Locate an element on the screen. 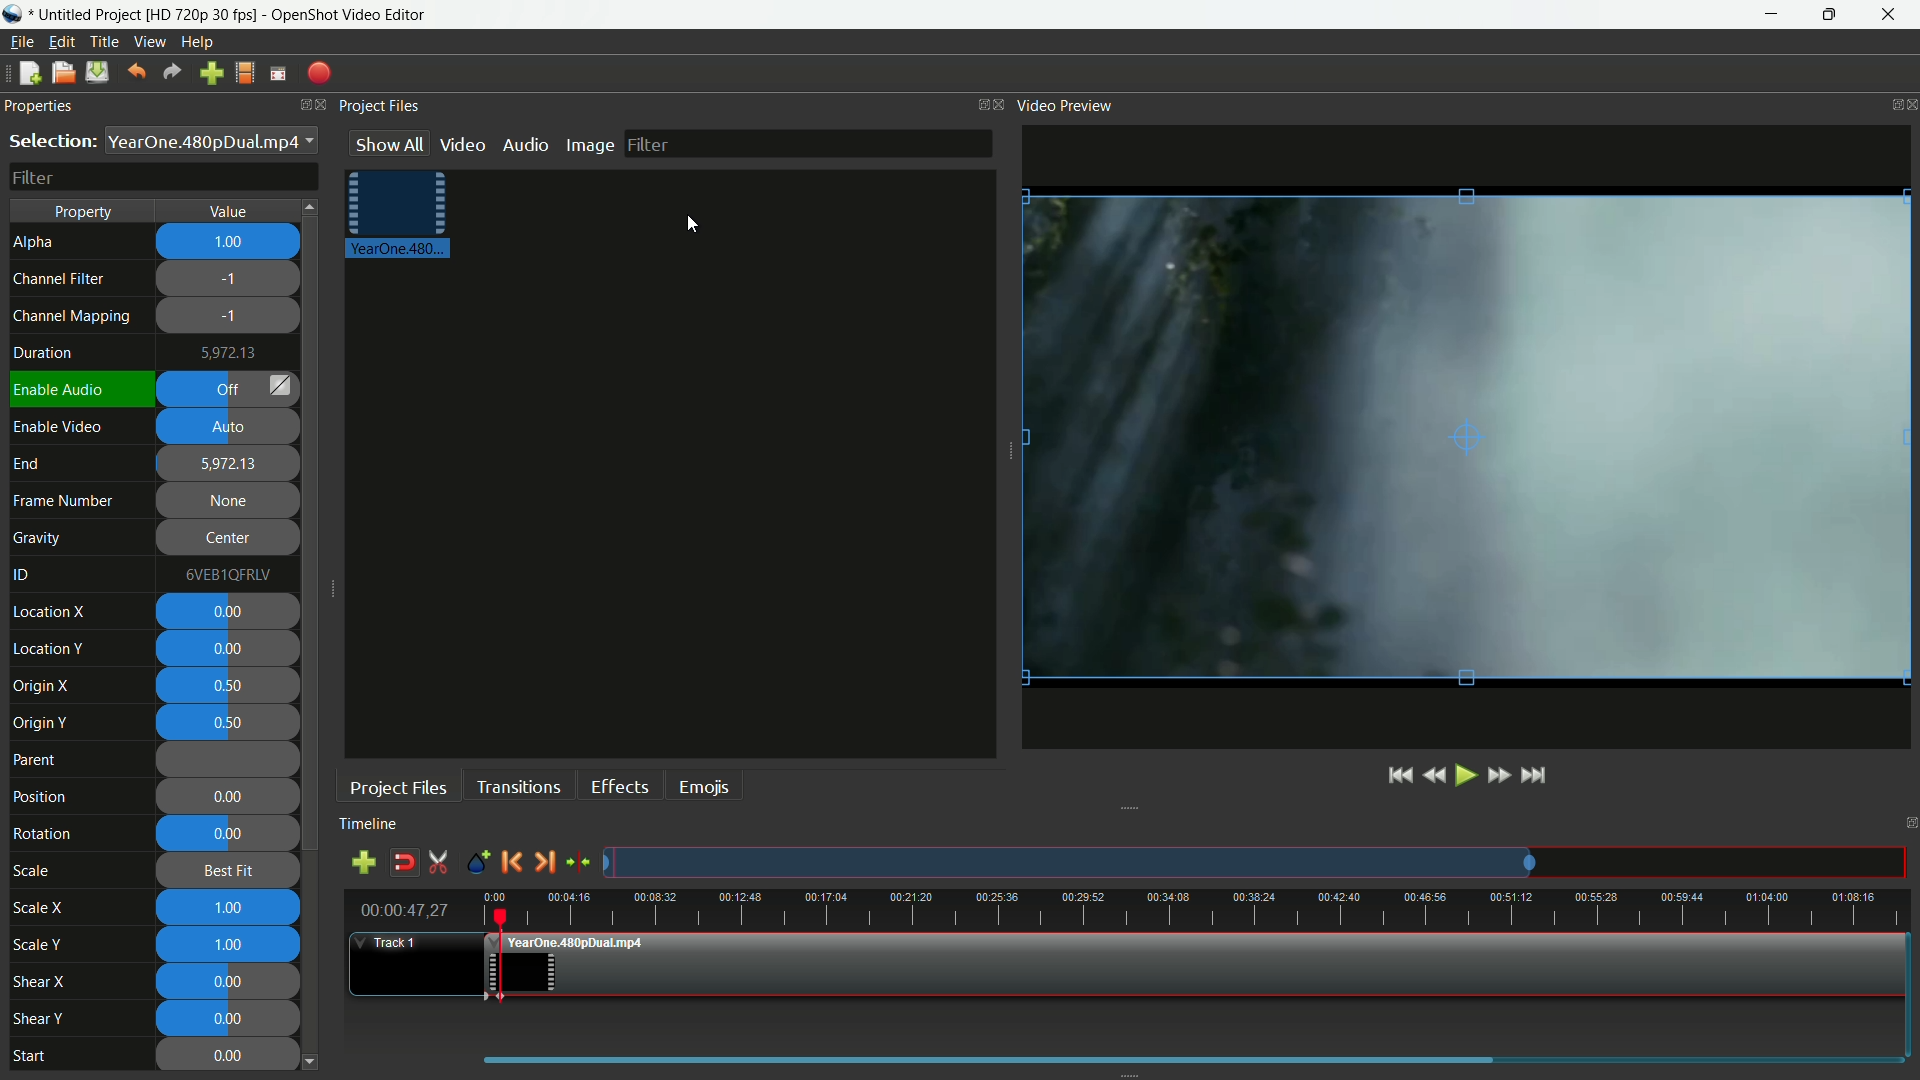 The image size is (1920, 1080). scale y is located at coordinates (41, 945).